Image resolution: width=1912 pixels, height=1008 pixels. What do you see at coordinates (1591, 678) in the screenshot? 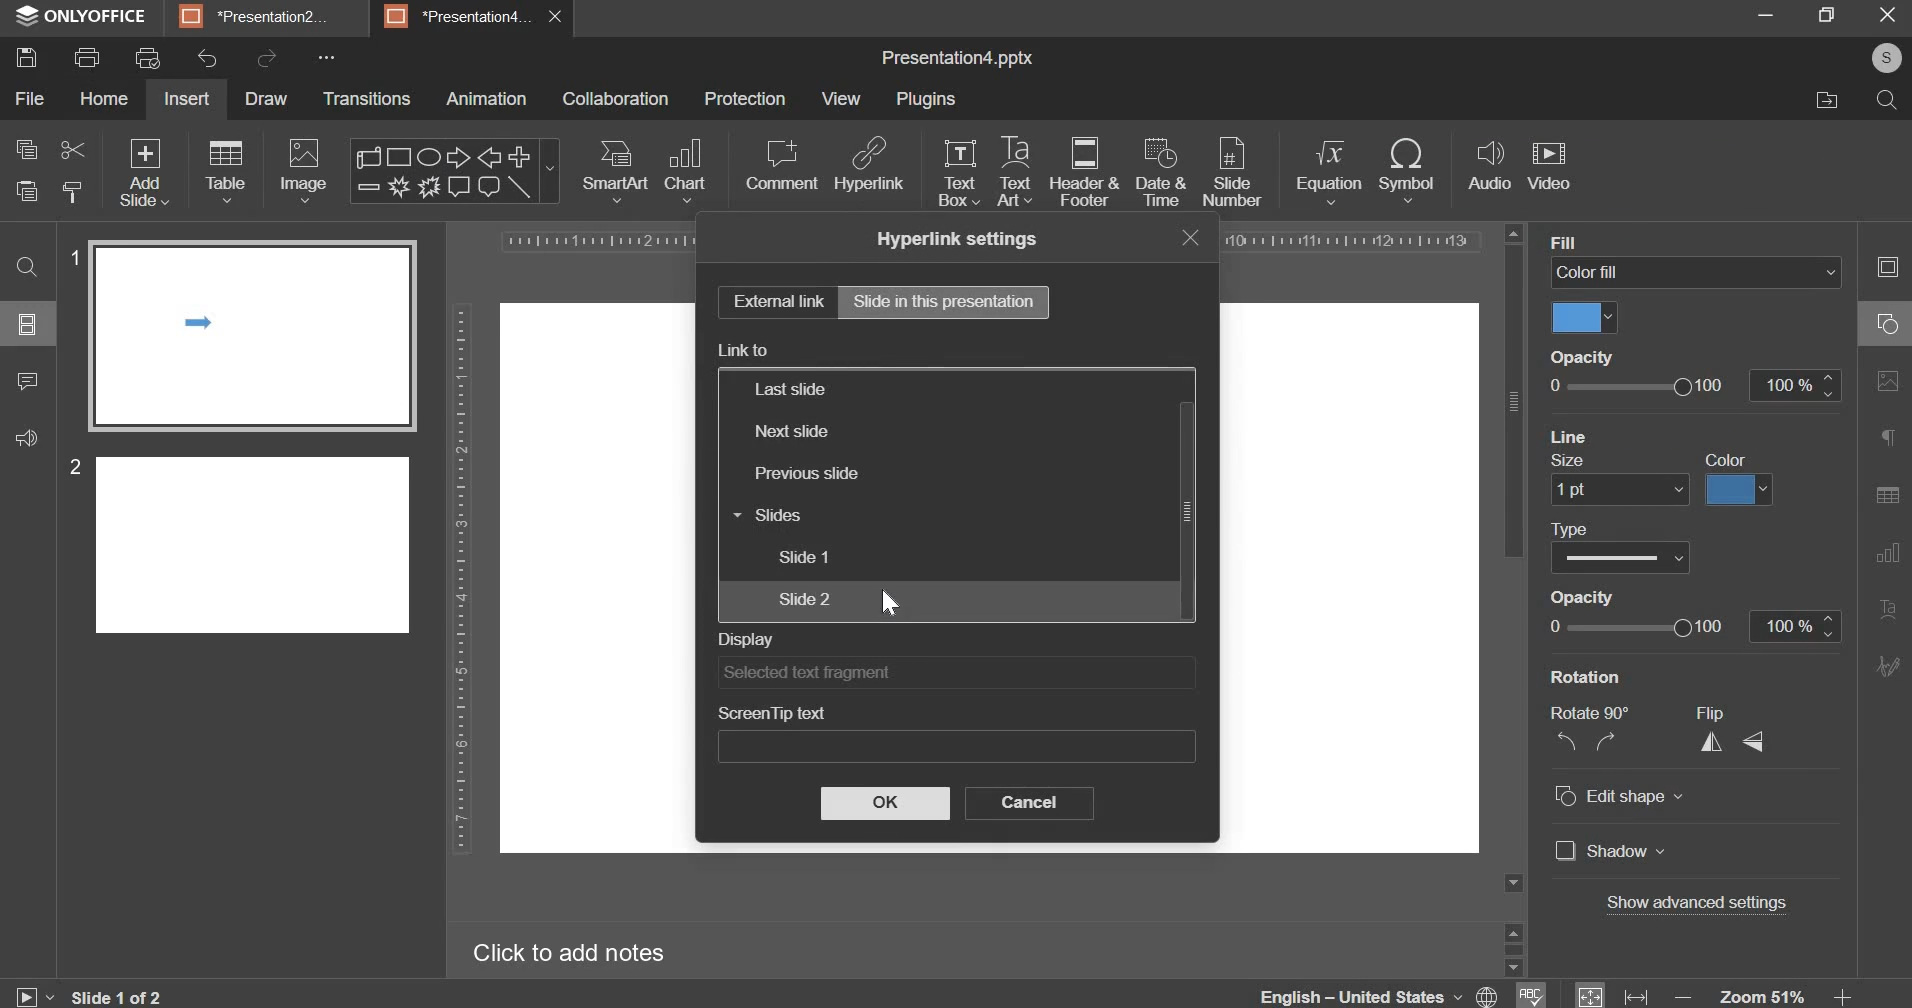
I see `Rotation` at bounding box center [1591, 678].